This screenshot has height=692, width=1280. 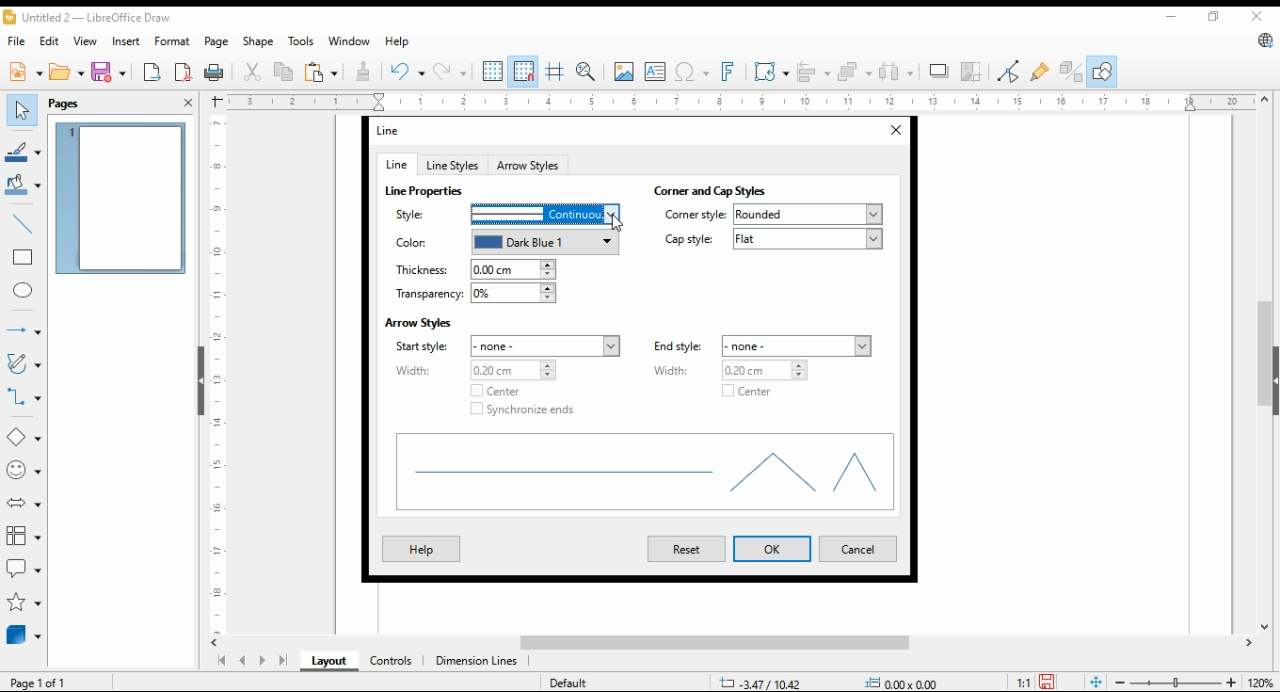 What do you see at coordinates (646, 475) in the screenshot?
I see `line style preview` at bounding box center [646, 475].